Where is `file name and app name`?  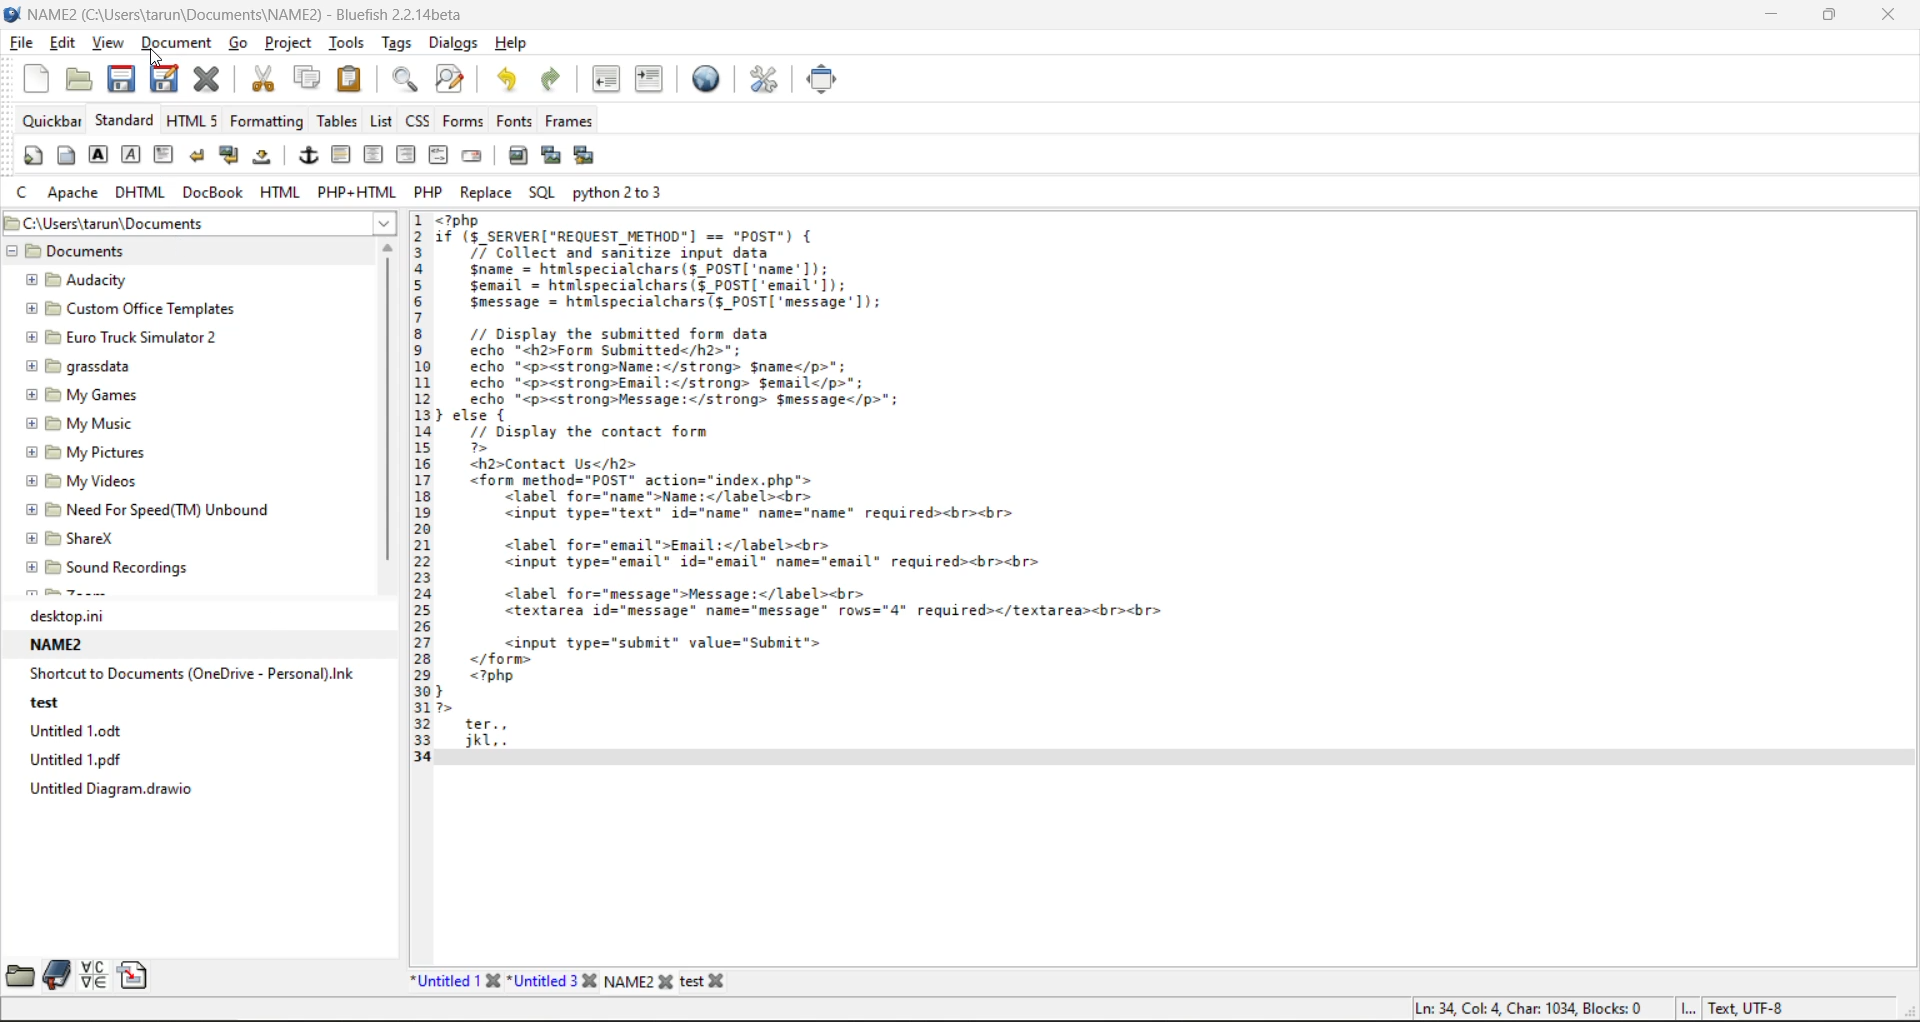 file name and app name is located at coordinates (239, 12).